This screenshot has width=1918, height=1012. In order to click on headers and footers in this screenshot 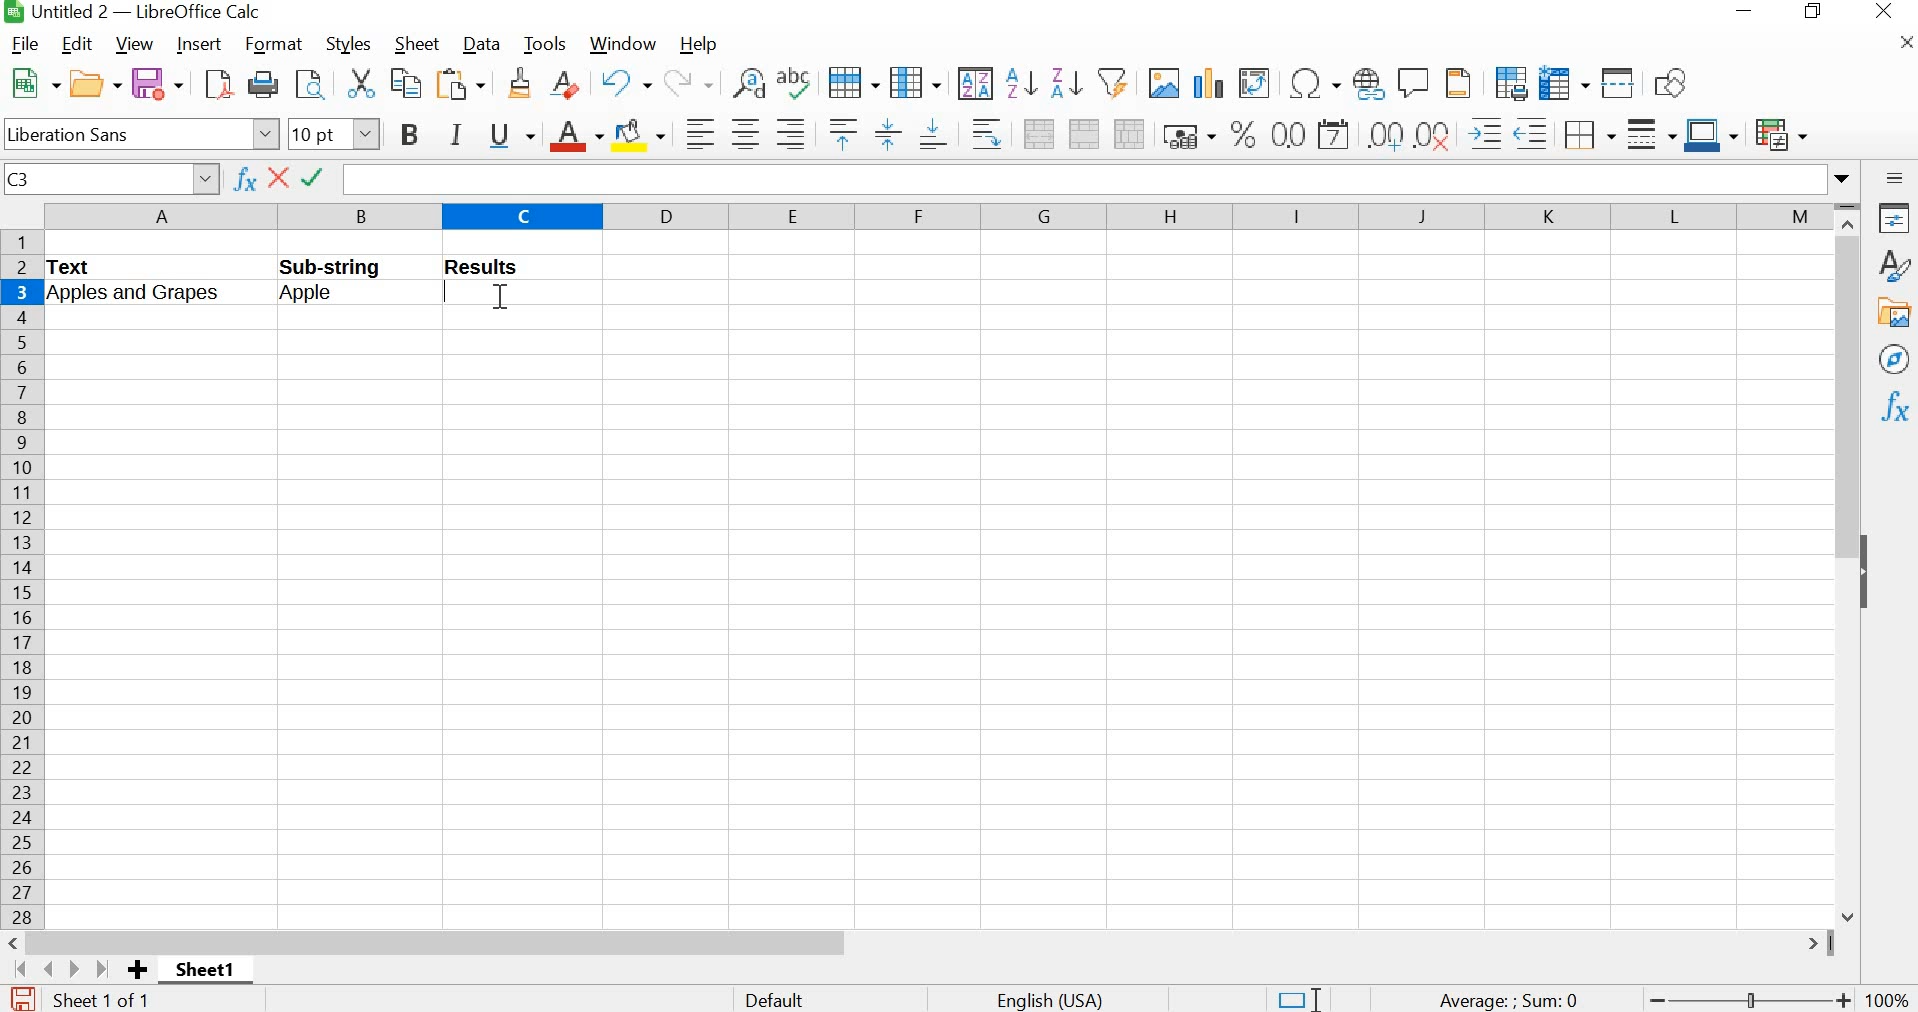, I will do `click(1460, 82)`.